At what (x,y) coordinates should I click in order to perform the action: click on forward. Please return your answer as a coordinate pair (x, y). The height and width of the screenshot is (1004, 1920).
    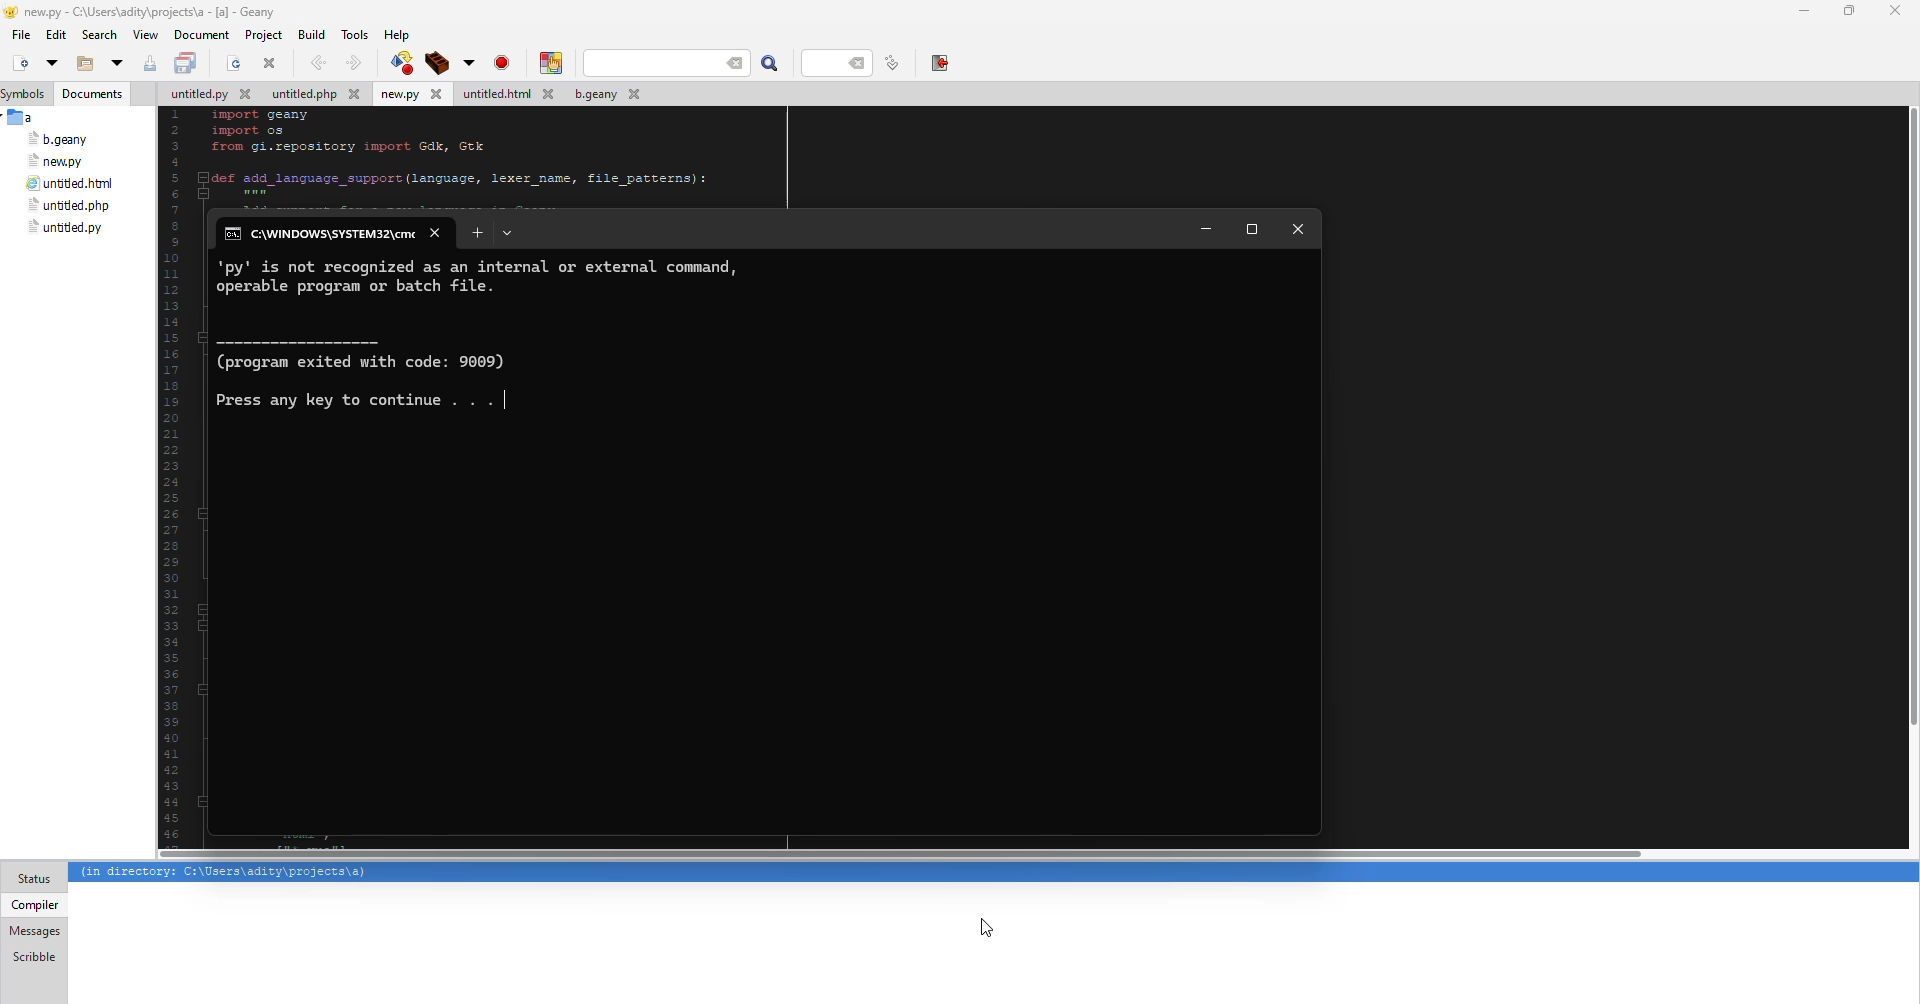
    Looking at the image, I should click on (356, 63).